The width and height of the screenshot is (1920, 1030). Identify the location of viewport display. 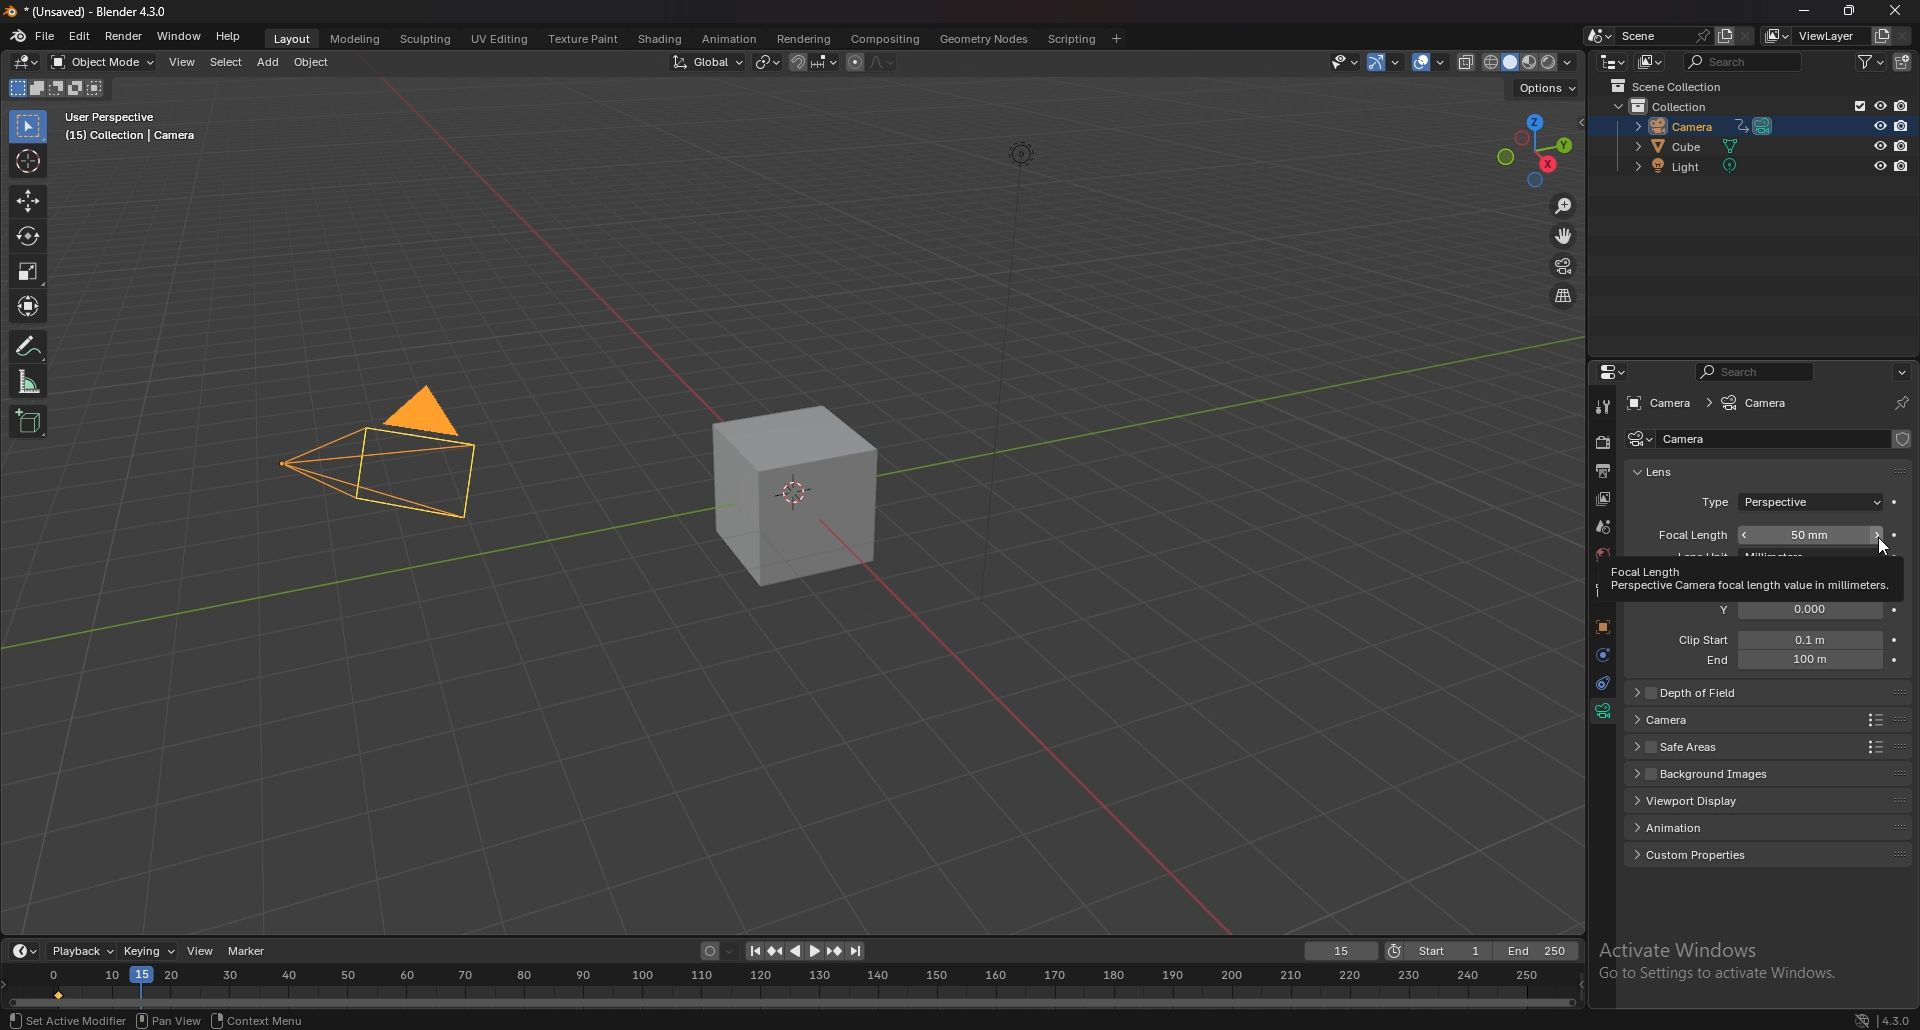
(1722, 800).